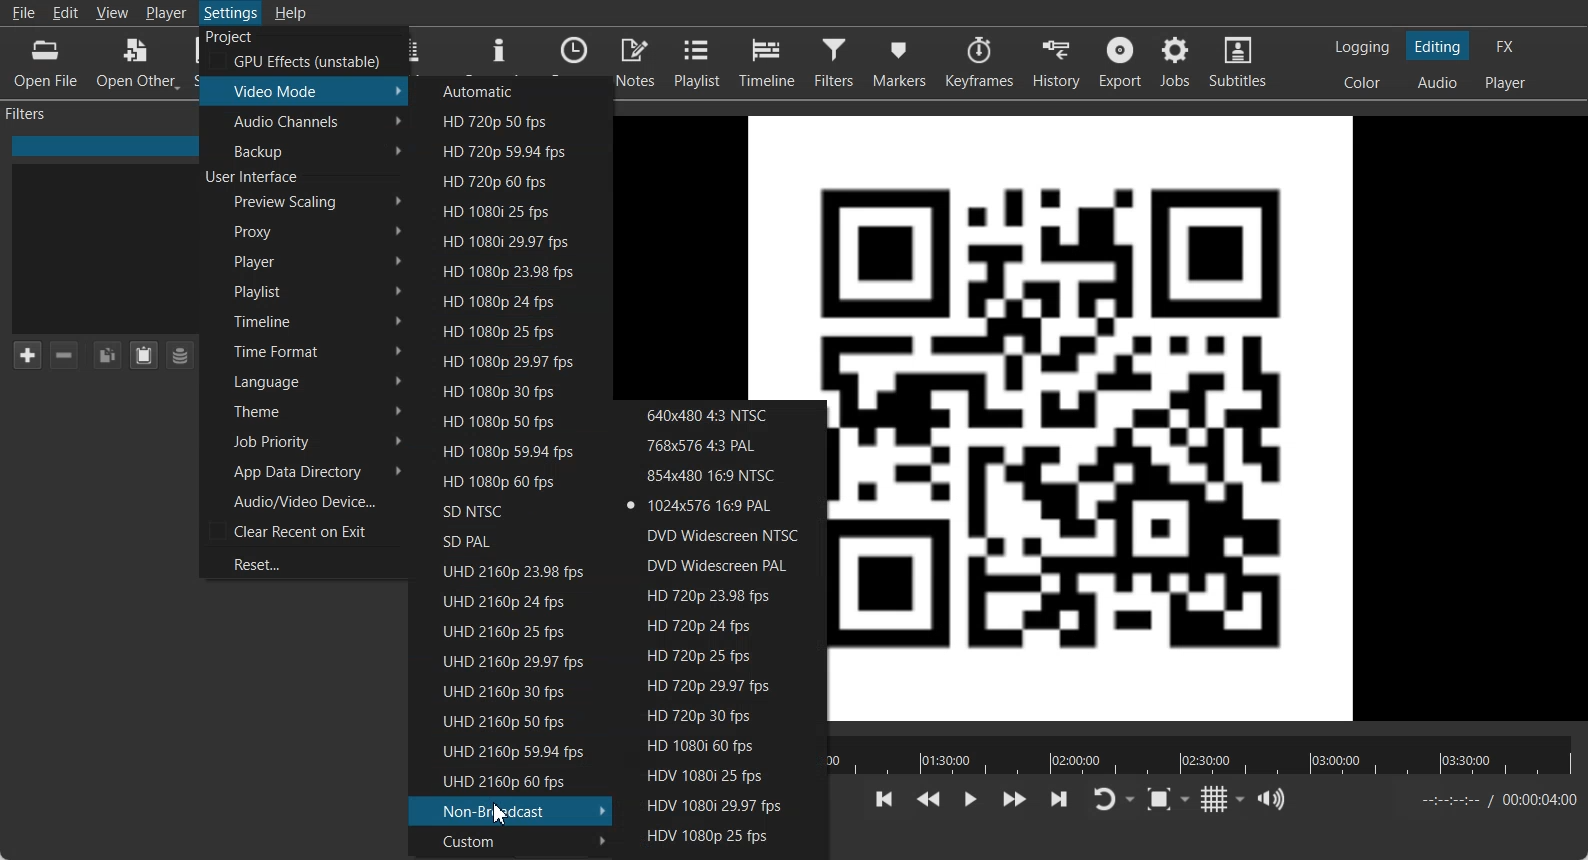  What do you see at coordinates (725, 565) in the screenshot?
I see `DVD Widescreen PAL` at bounding box center [725, 565].